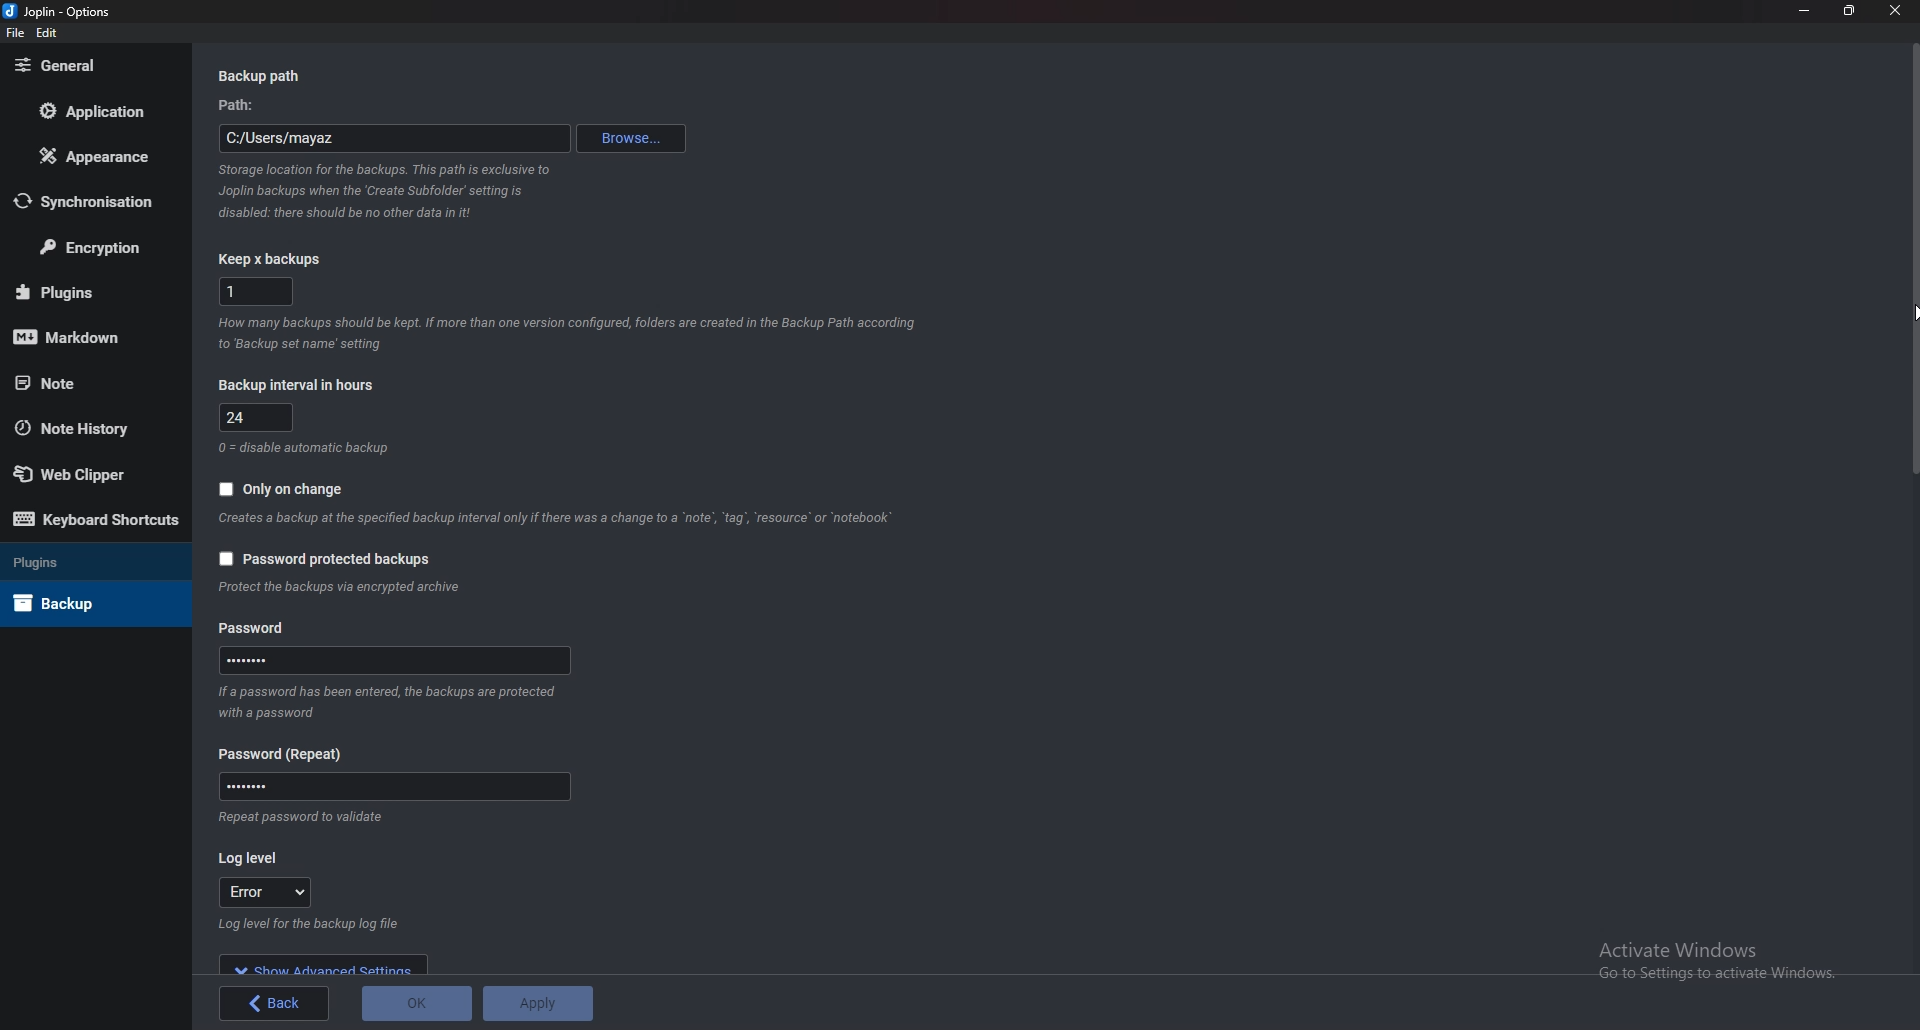 The height and width of the screenshot is (1030, 1920). Describe the element at coordinates (253, 860) in the screenshot. I see `Log level` at that location.